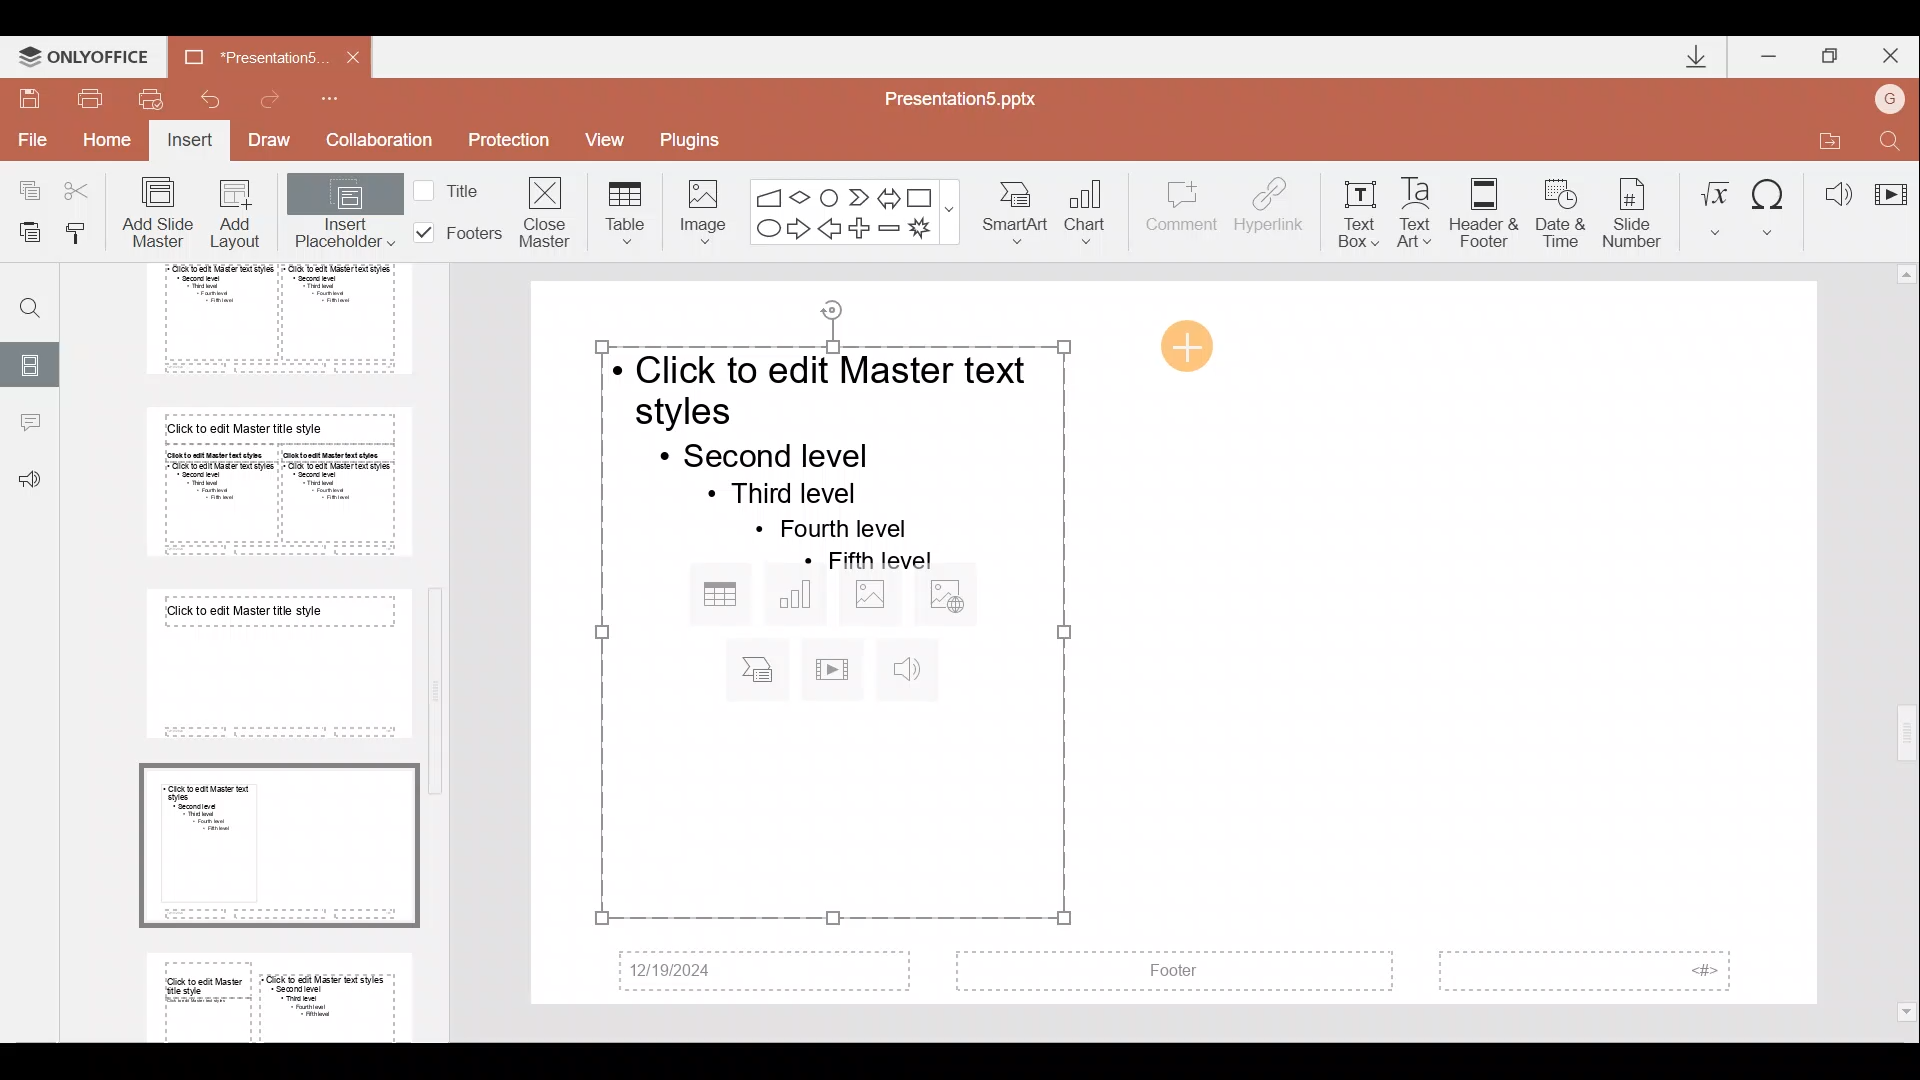 This screenshot has width=1920, height=1080. Describe the element at coordinates (452, 189) in the screenshot. I see `Title` at that location.